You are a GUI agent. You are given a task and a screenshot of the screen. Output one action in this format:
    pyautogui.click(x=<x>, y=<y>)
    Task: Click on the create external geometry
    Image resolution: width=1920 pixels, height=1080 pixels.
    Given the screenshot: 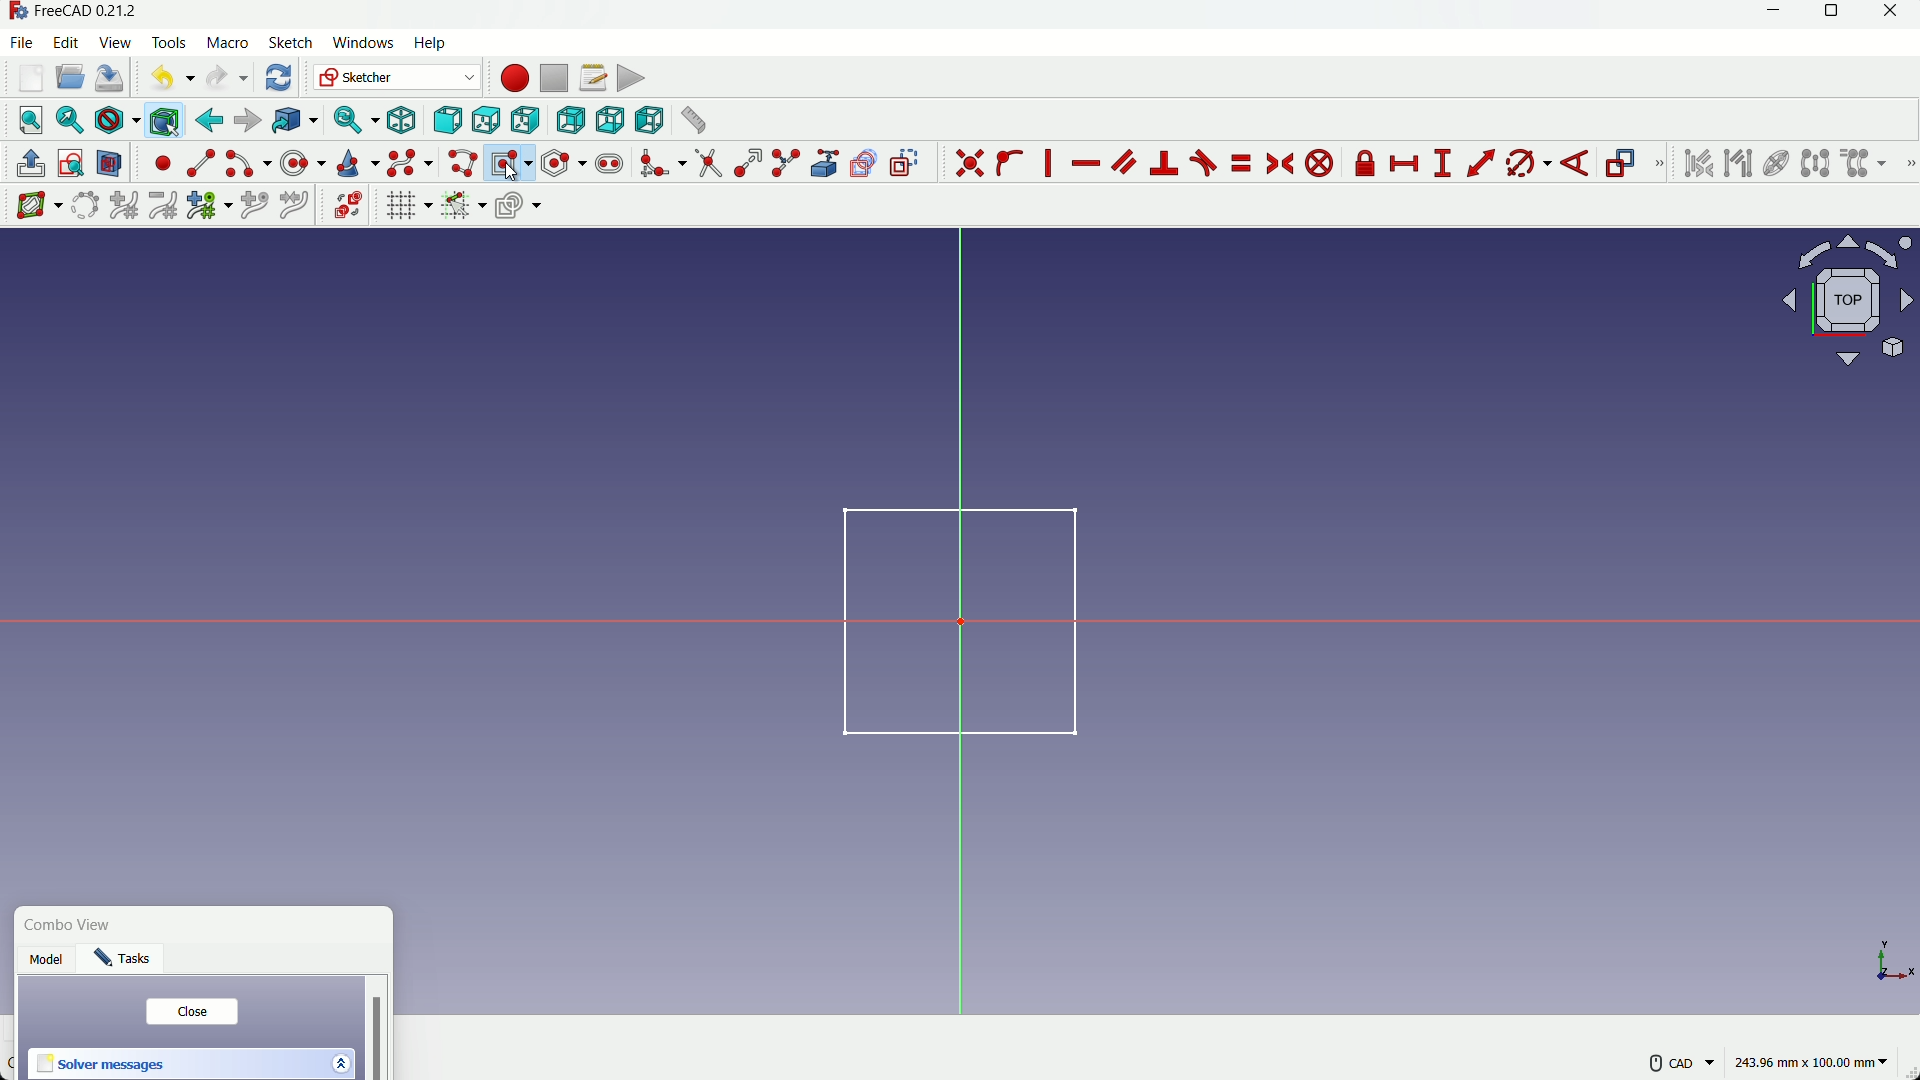 What is the action you would take?
    pyautogui.click(x=827, y=164)
    